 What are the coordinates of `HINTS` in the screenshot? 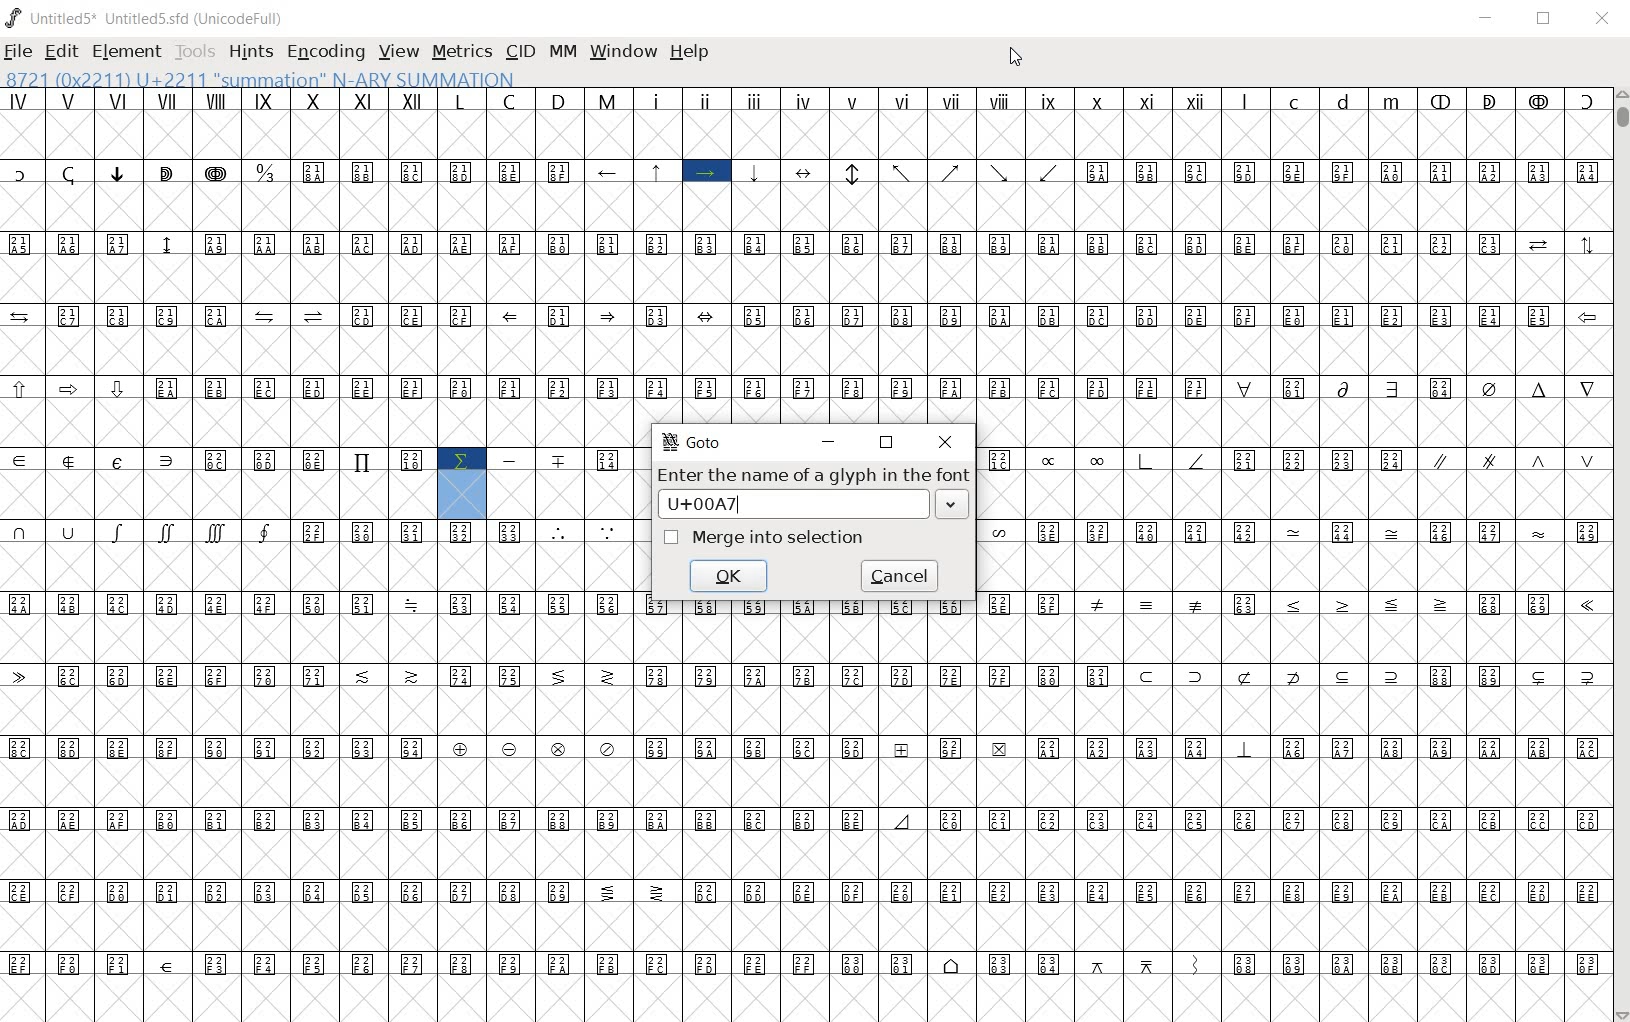 It's located at (250, 53).